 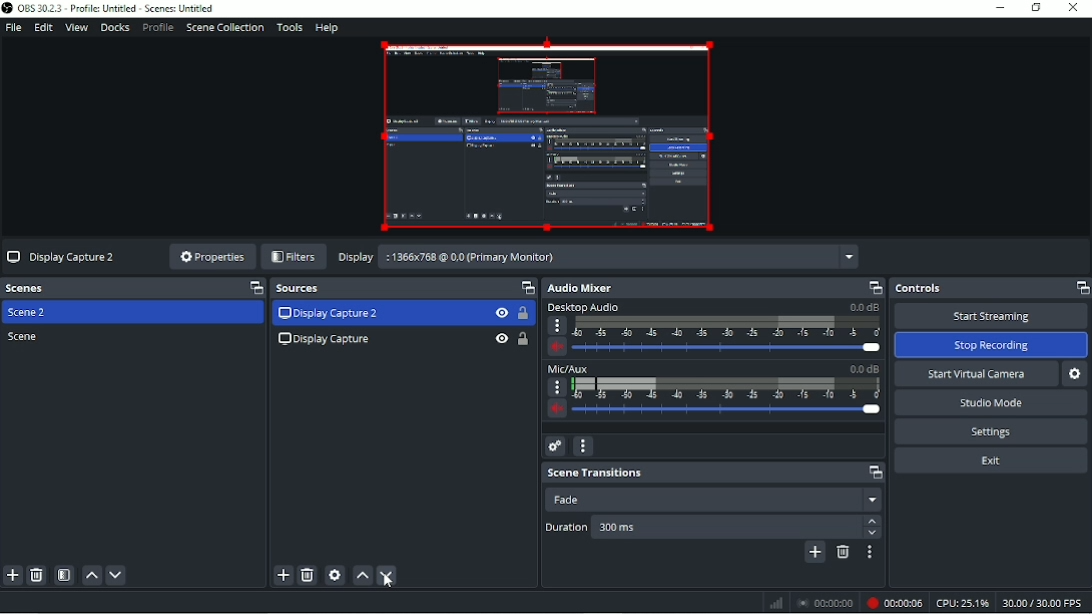 What do you see at coordinates (290, 27) in the screenshot?
I see `Tools` at bounding box center [290, 27].